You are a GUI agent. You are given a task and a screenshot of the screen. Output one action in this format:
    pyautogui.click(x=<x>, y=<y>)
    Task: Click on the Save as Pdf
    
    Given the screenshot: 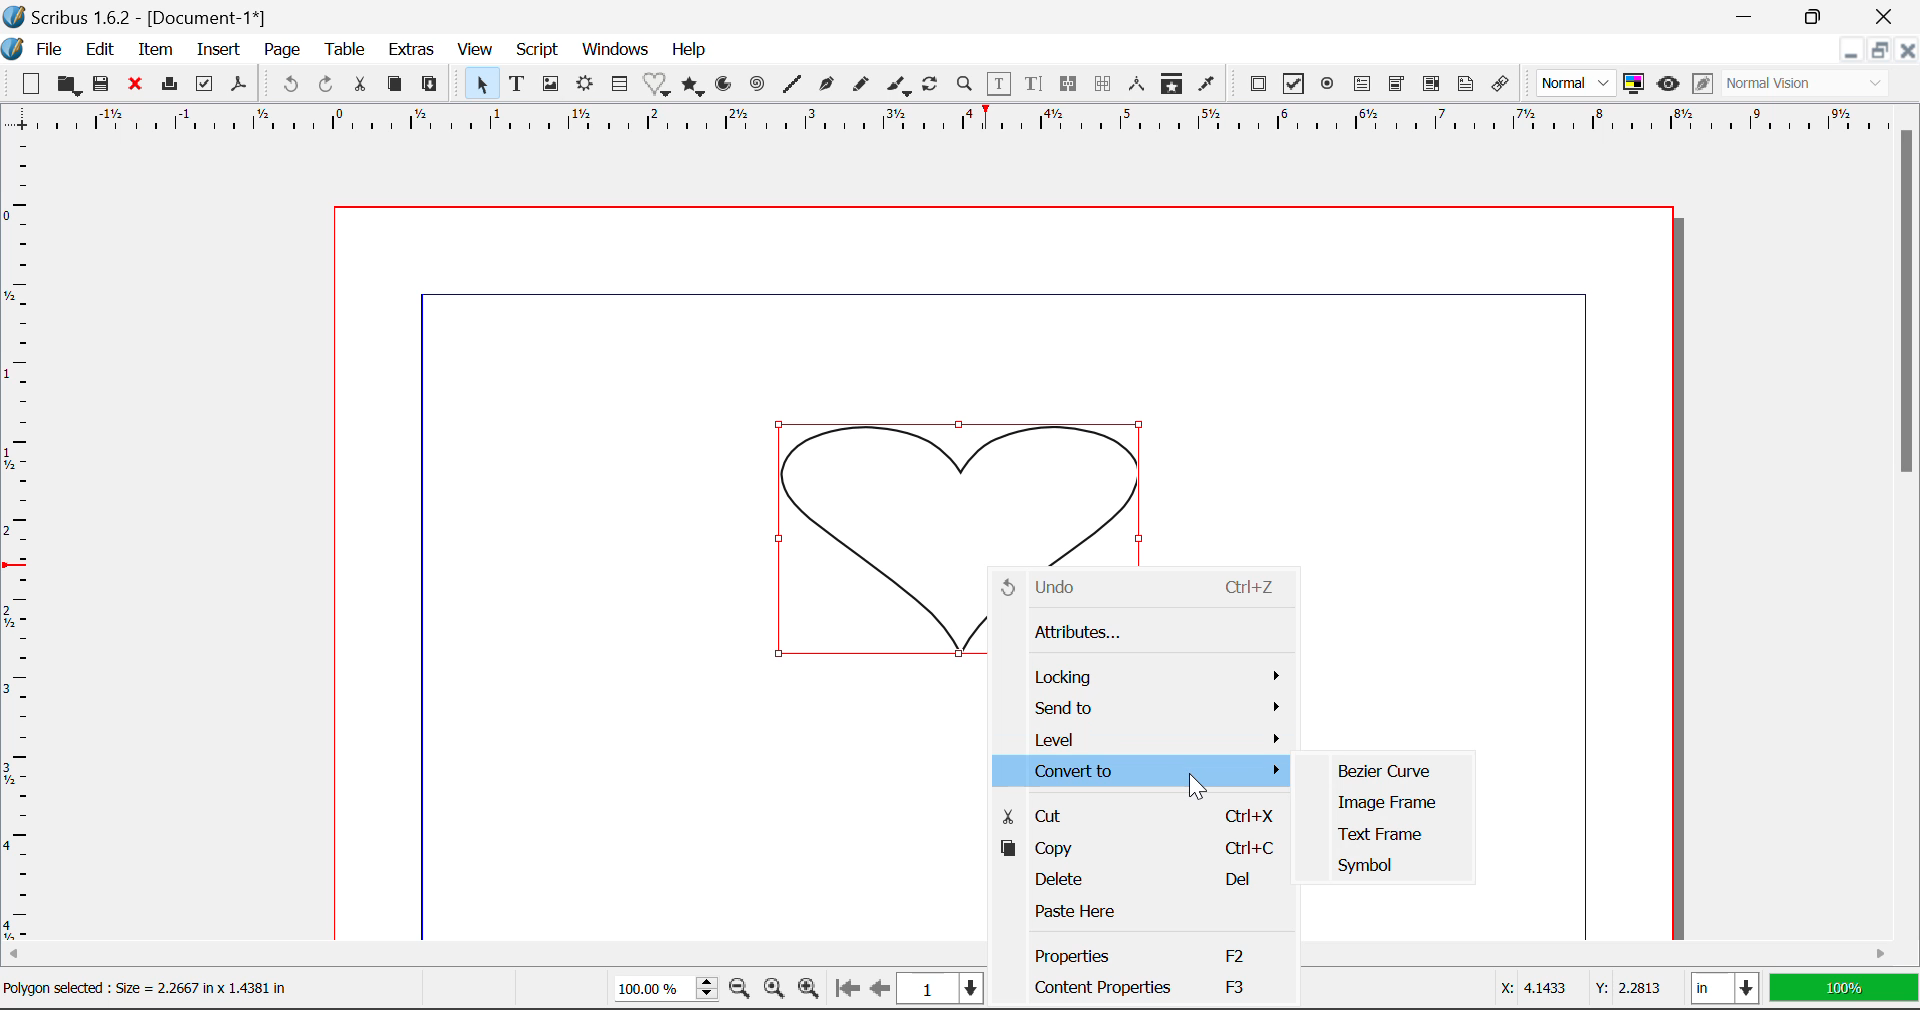 What is the action you would take?
    pyautogui.click(x=238, y=87)
    